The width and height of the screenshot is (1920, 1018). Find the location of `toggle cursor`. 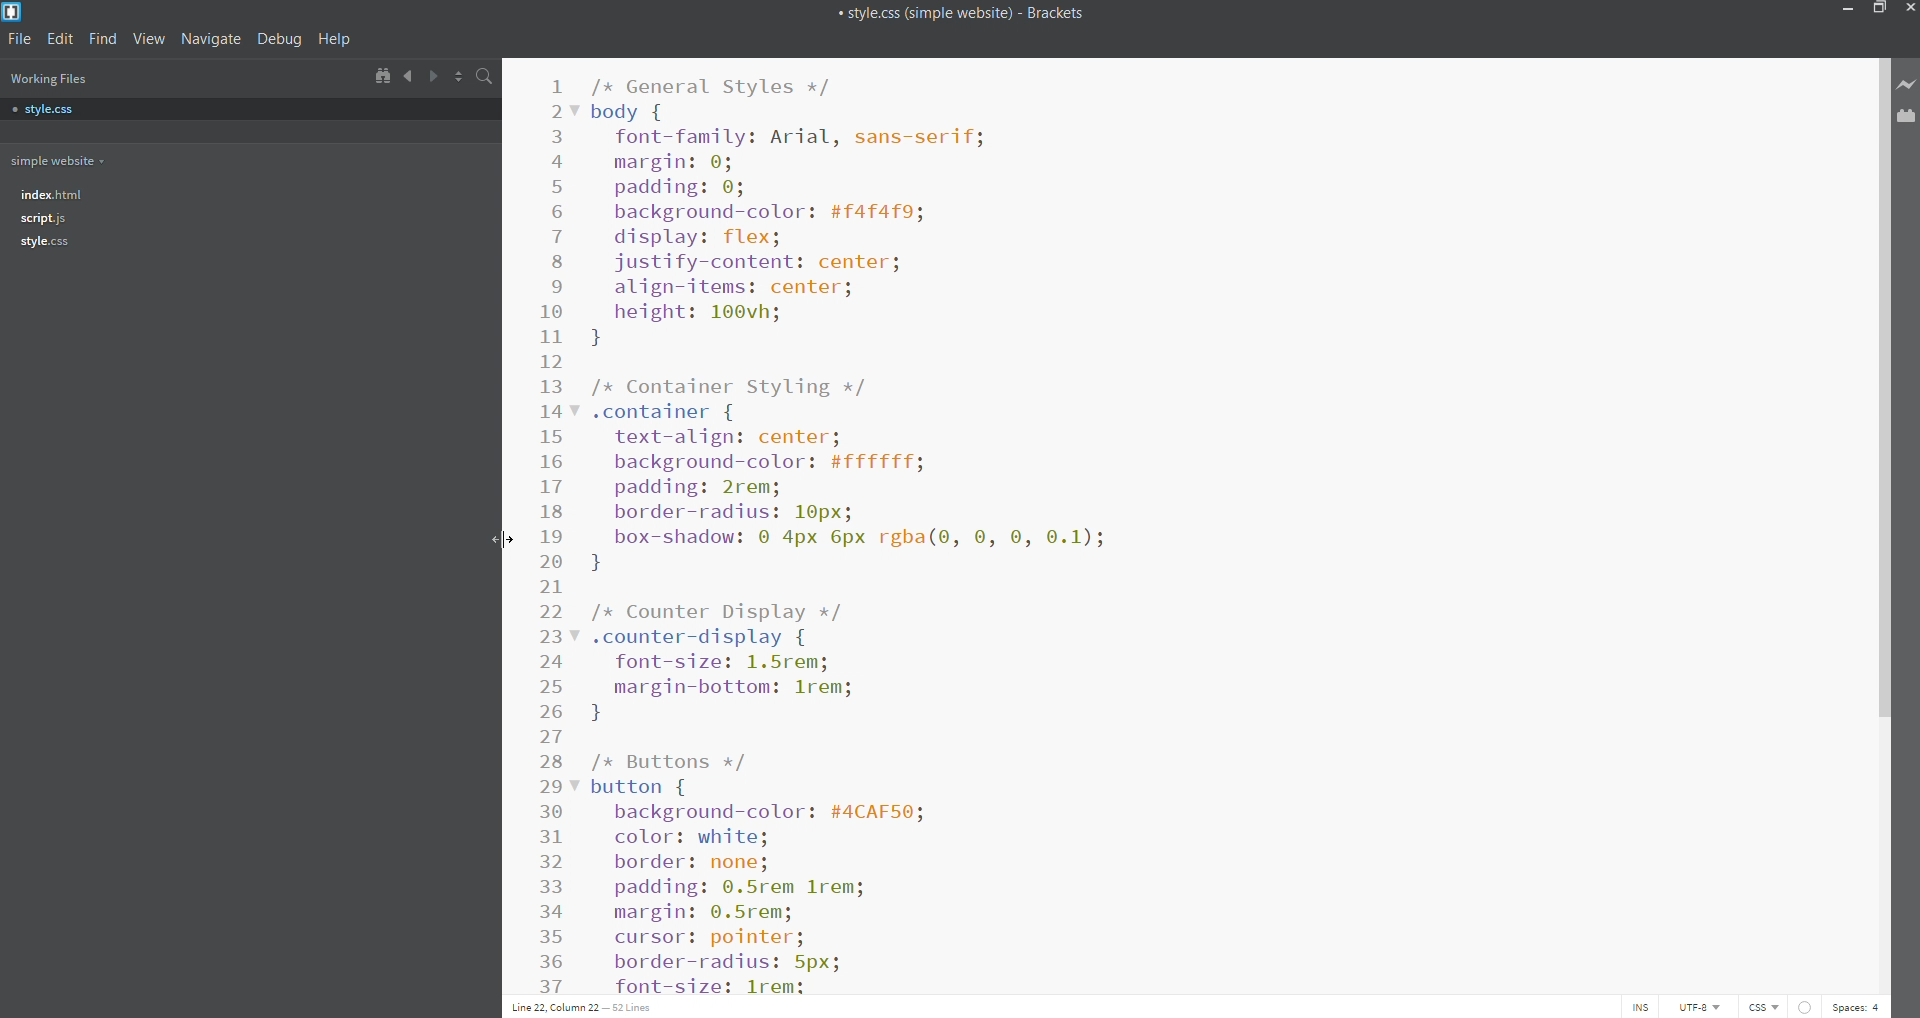

toggle cursor is located at coordinates (1640, 1008).